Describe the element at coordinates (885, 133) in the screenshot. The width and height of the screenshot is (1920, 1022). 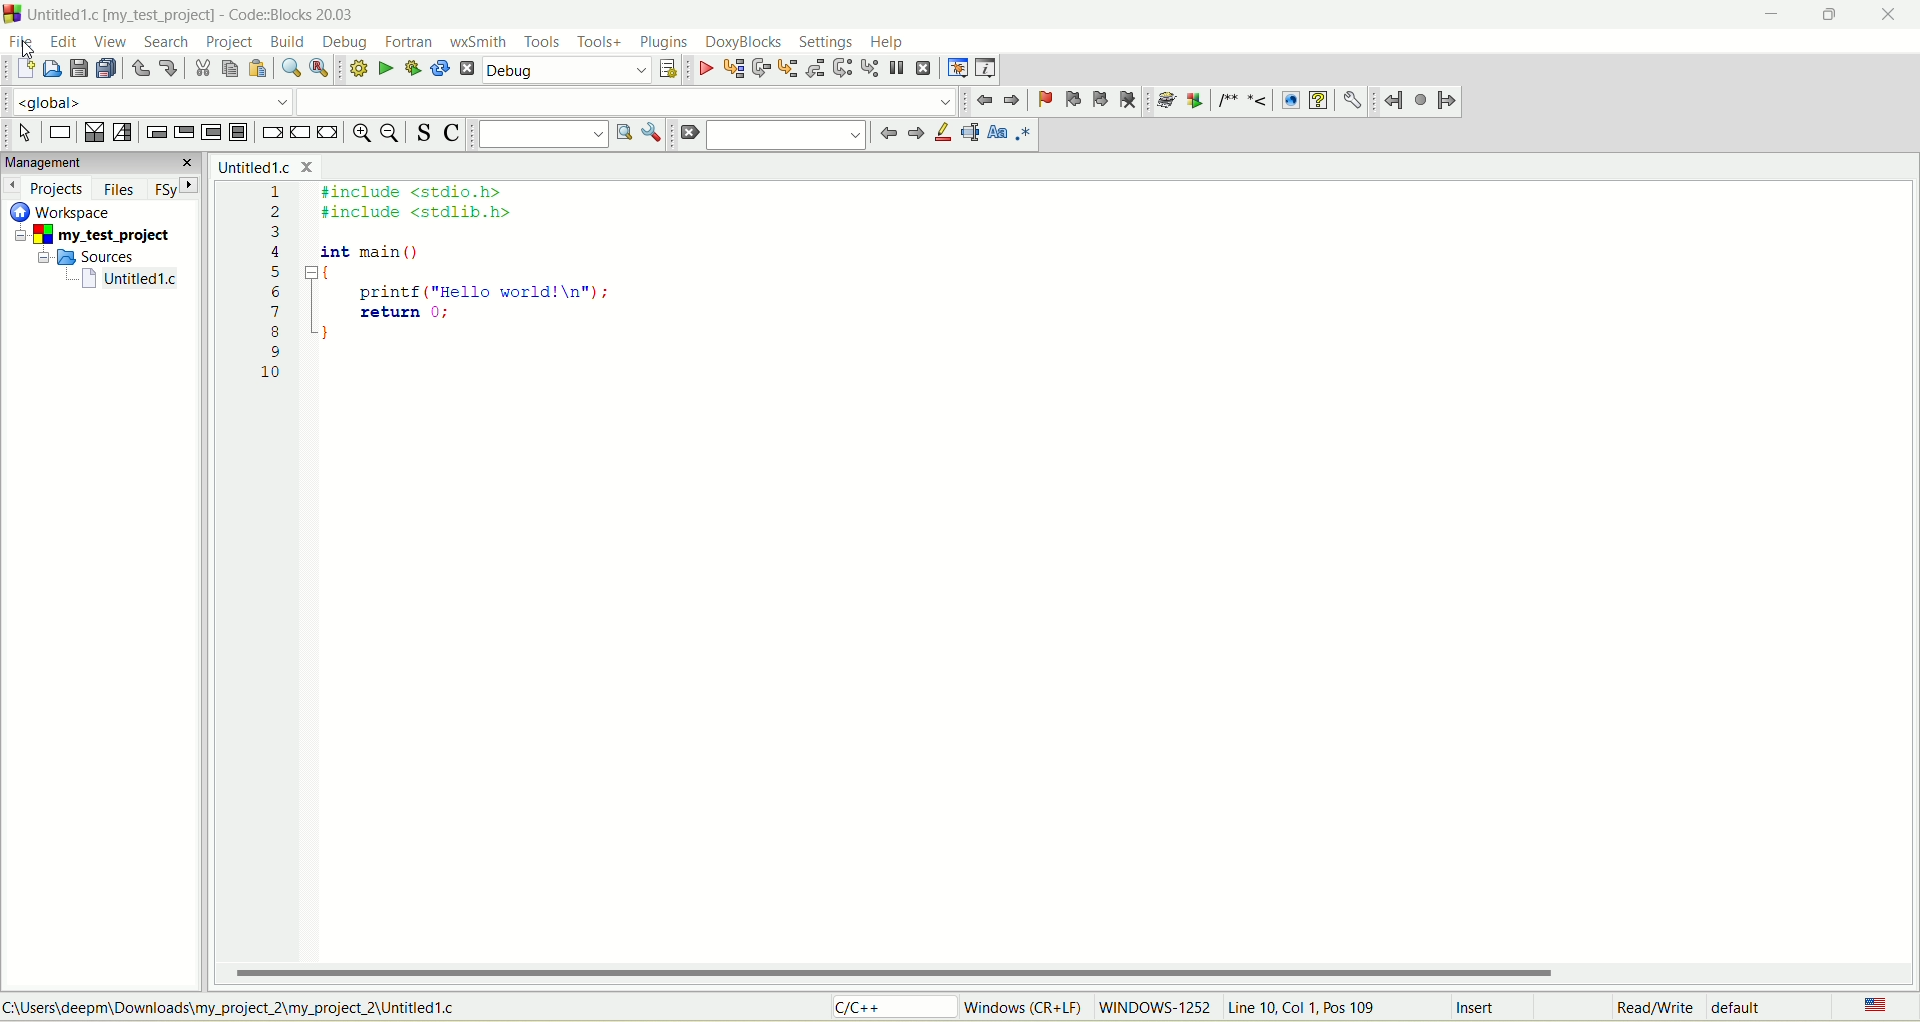
I see `jump back` at that location.